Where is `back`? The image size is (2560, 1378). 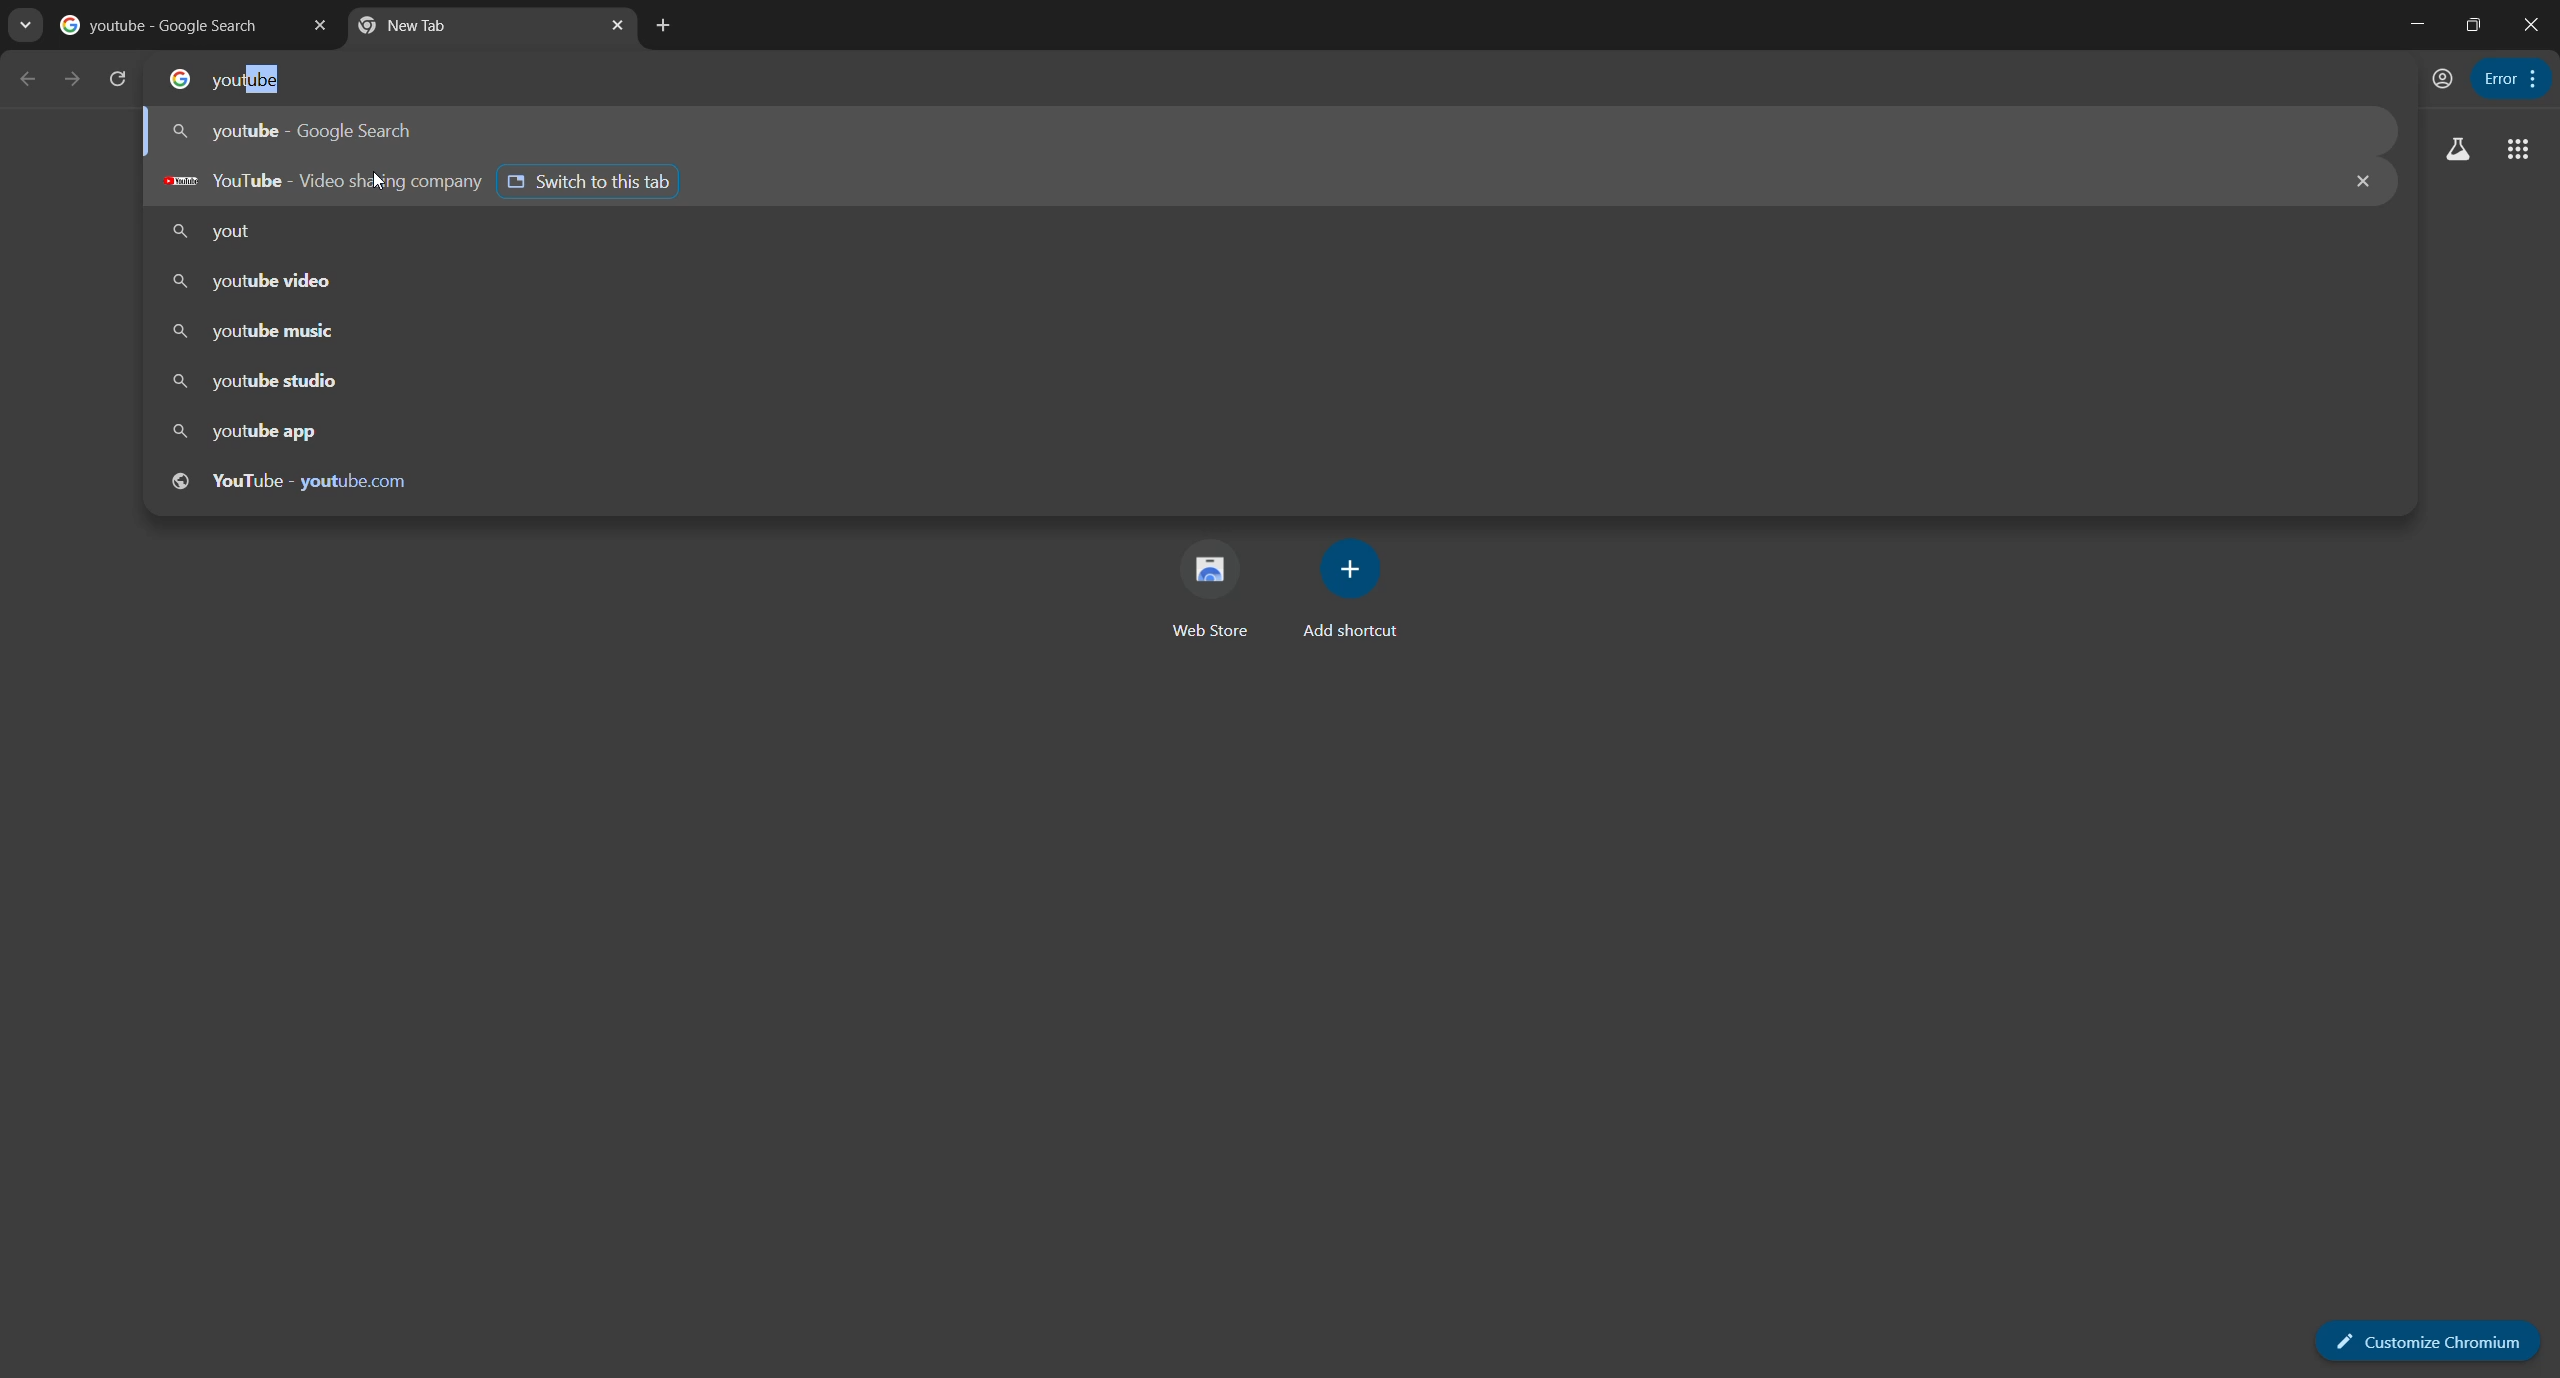 back is located at coordinates (28, 79).